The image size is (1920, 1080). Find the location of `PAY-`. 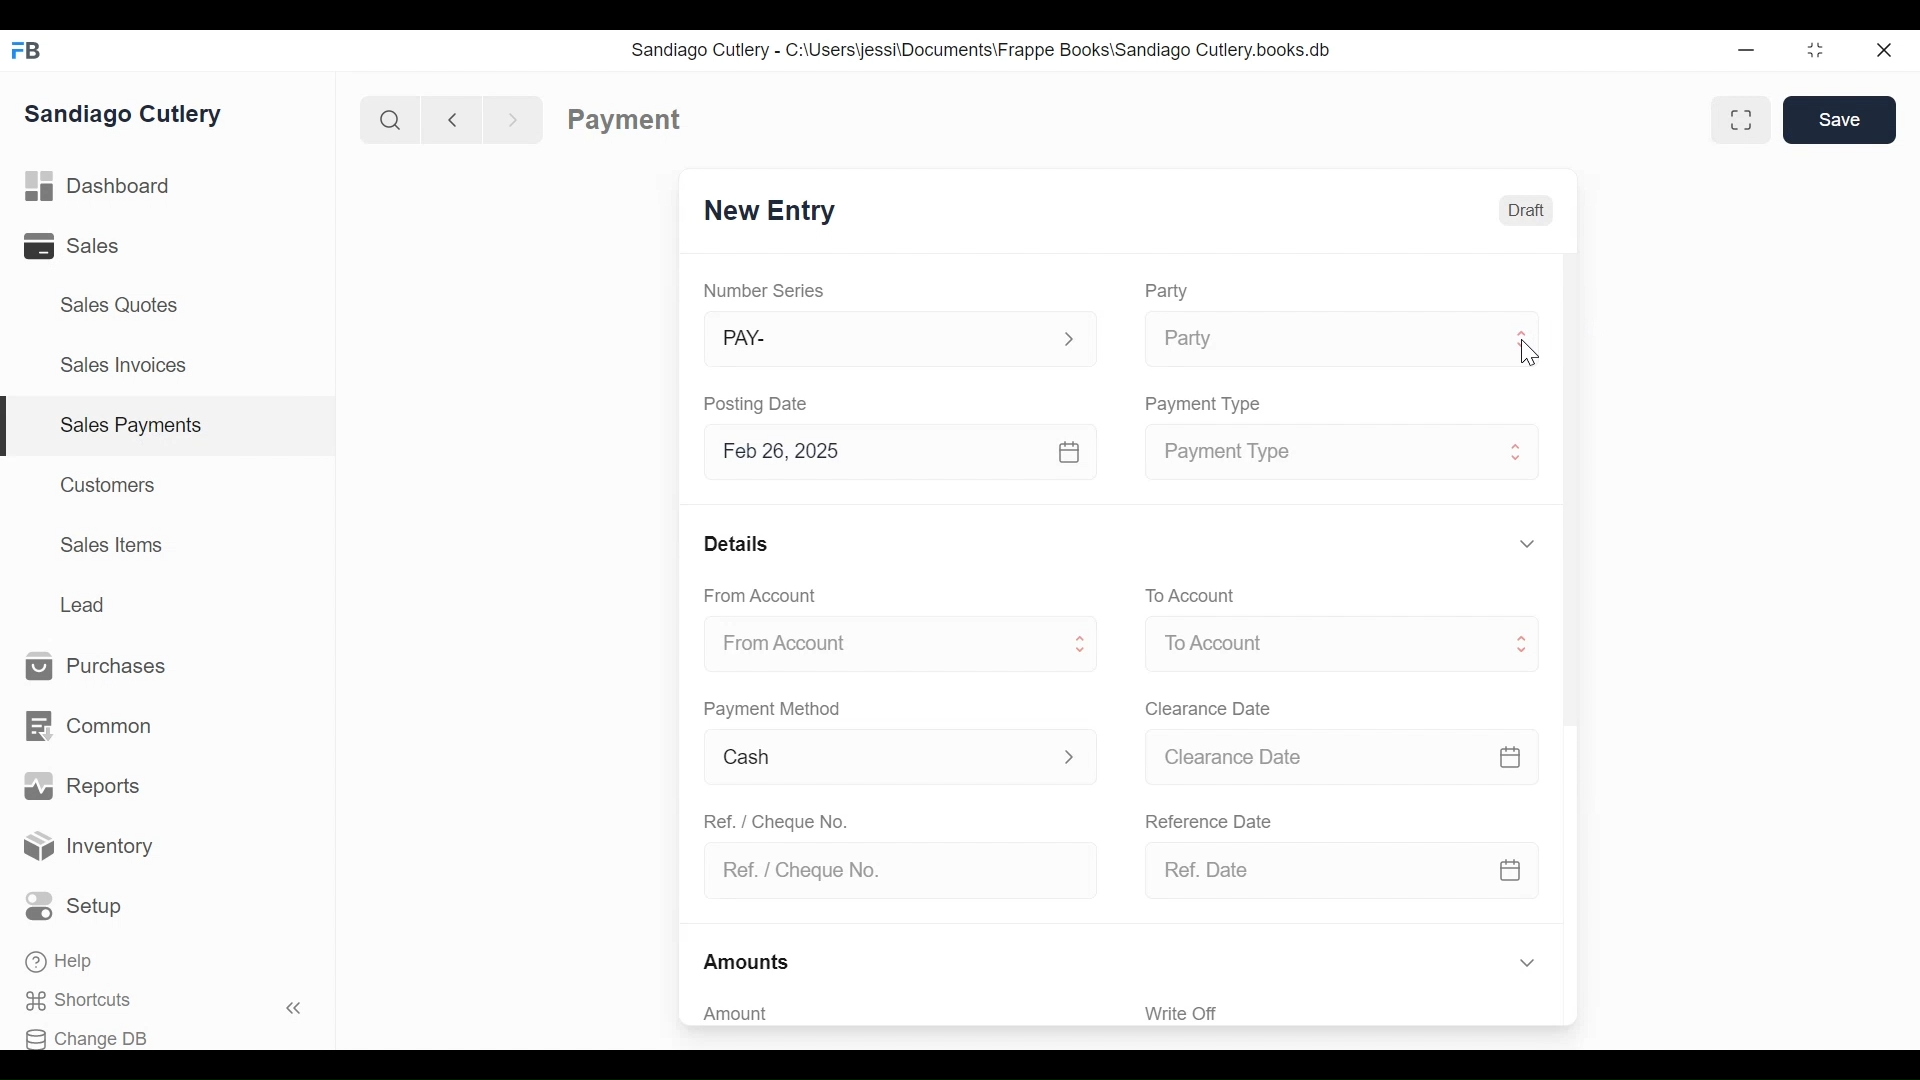

PAY- is located at coordinates (878, 342).